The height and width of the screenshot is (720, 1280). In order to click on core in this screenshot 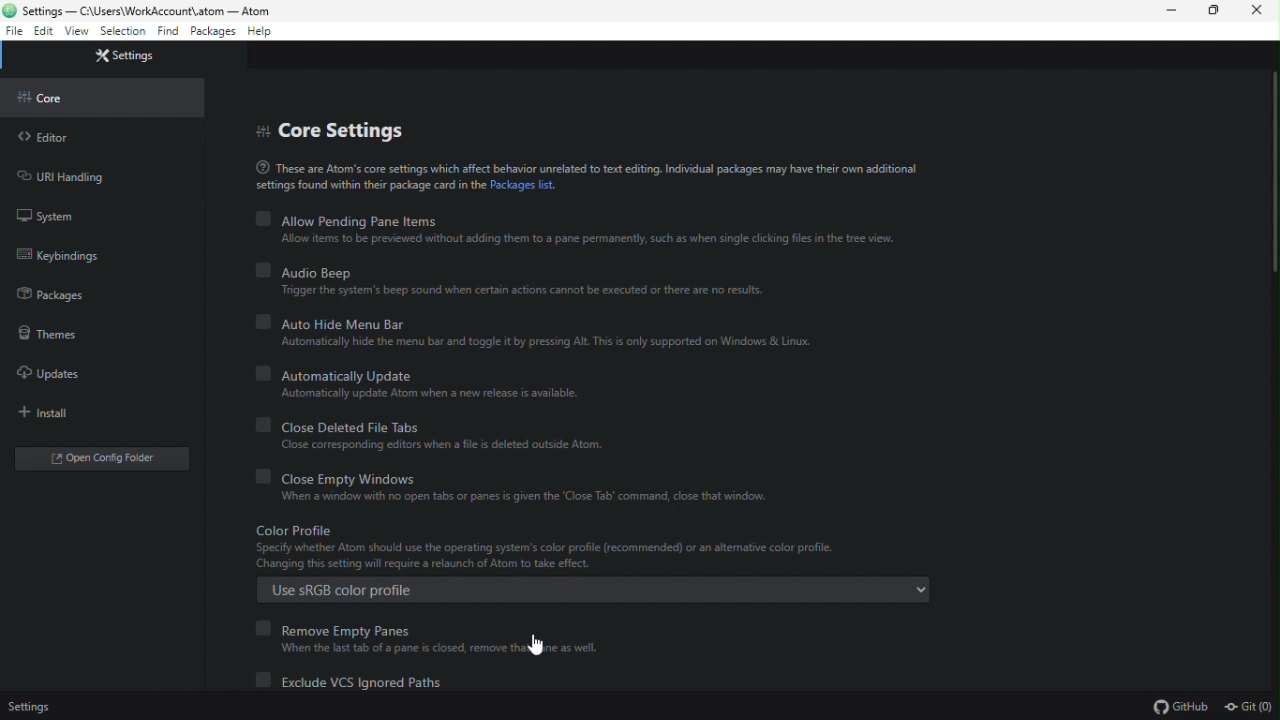, I will do `click(51, 101)`.